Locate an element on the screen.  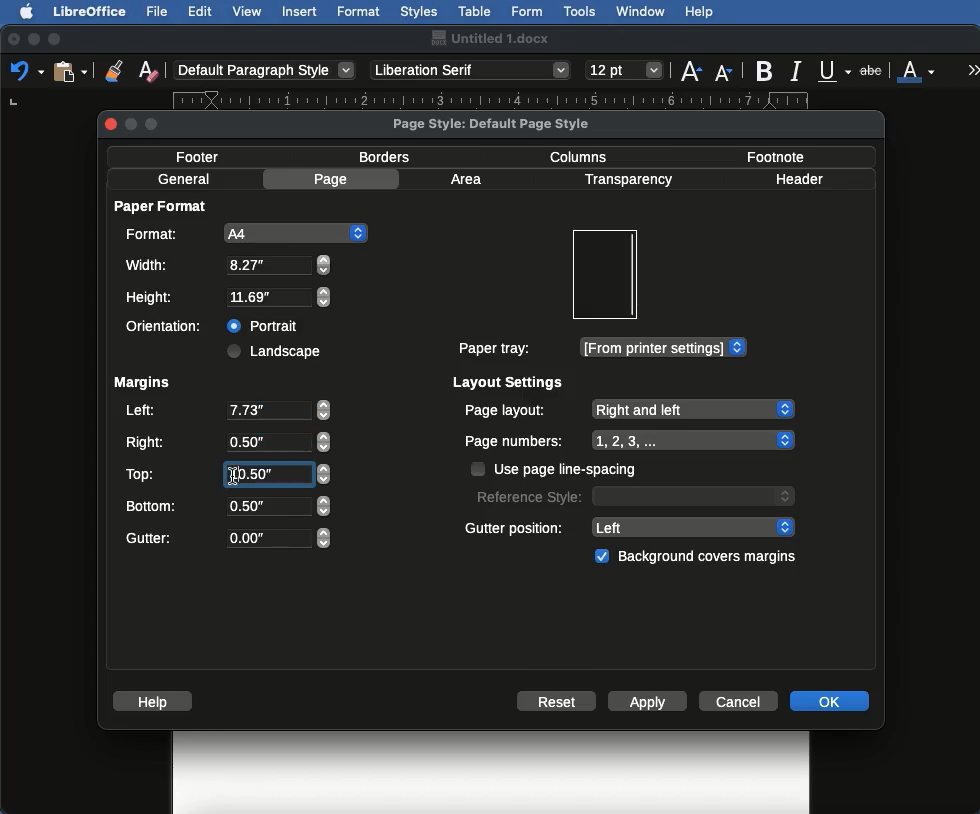
Height is located at coordinates (229, 298).